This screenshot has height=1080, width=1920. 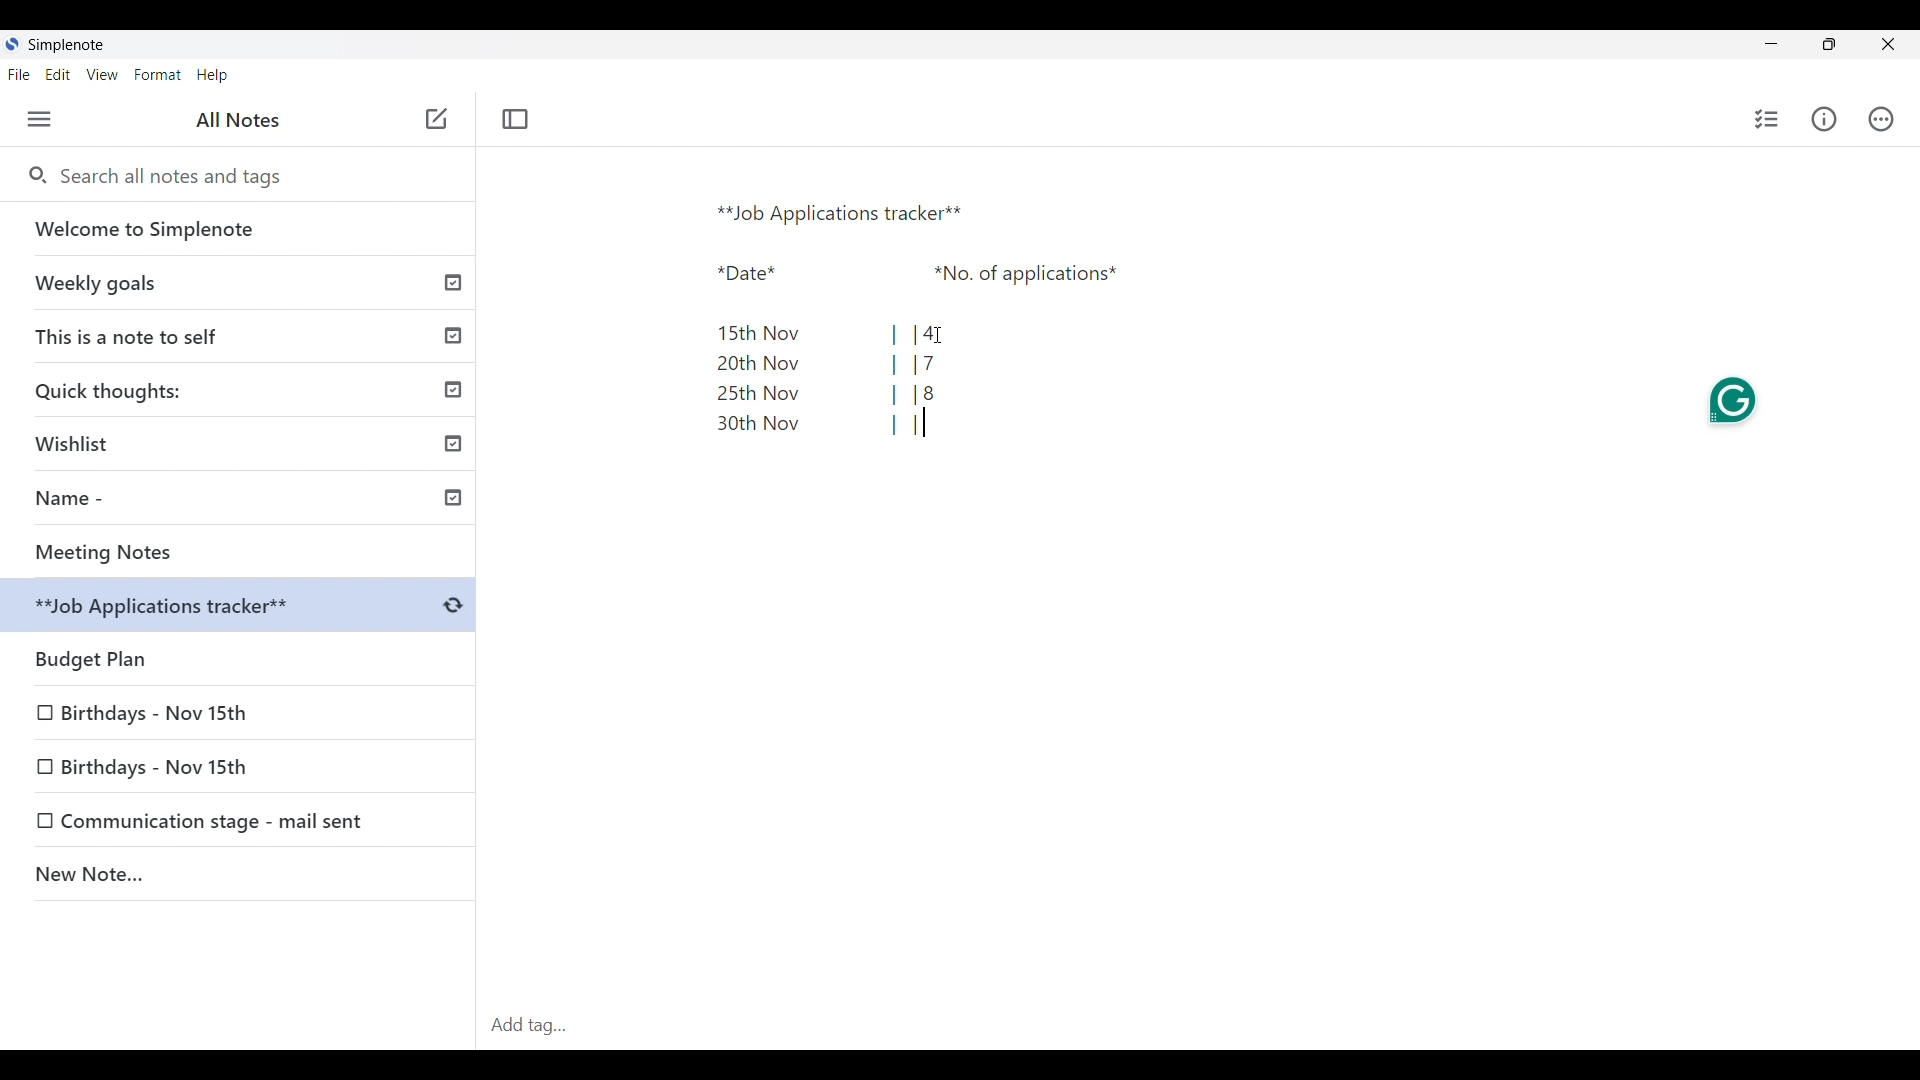 I want to click on New Note.., so click(x=239, y=877).